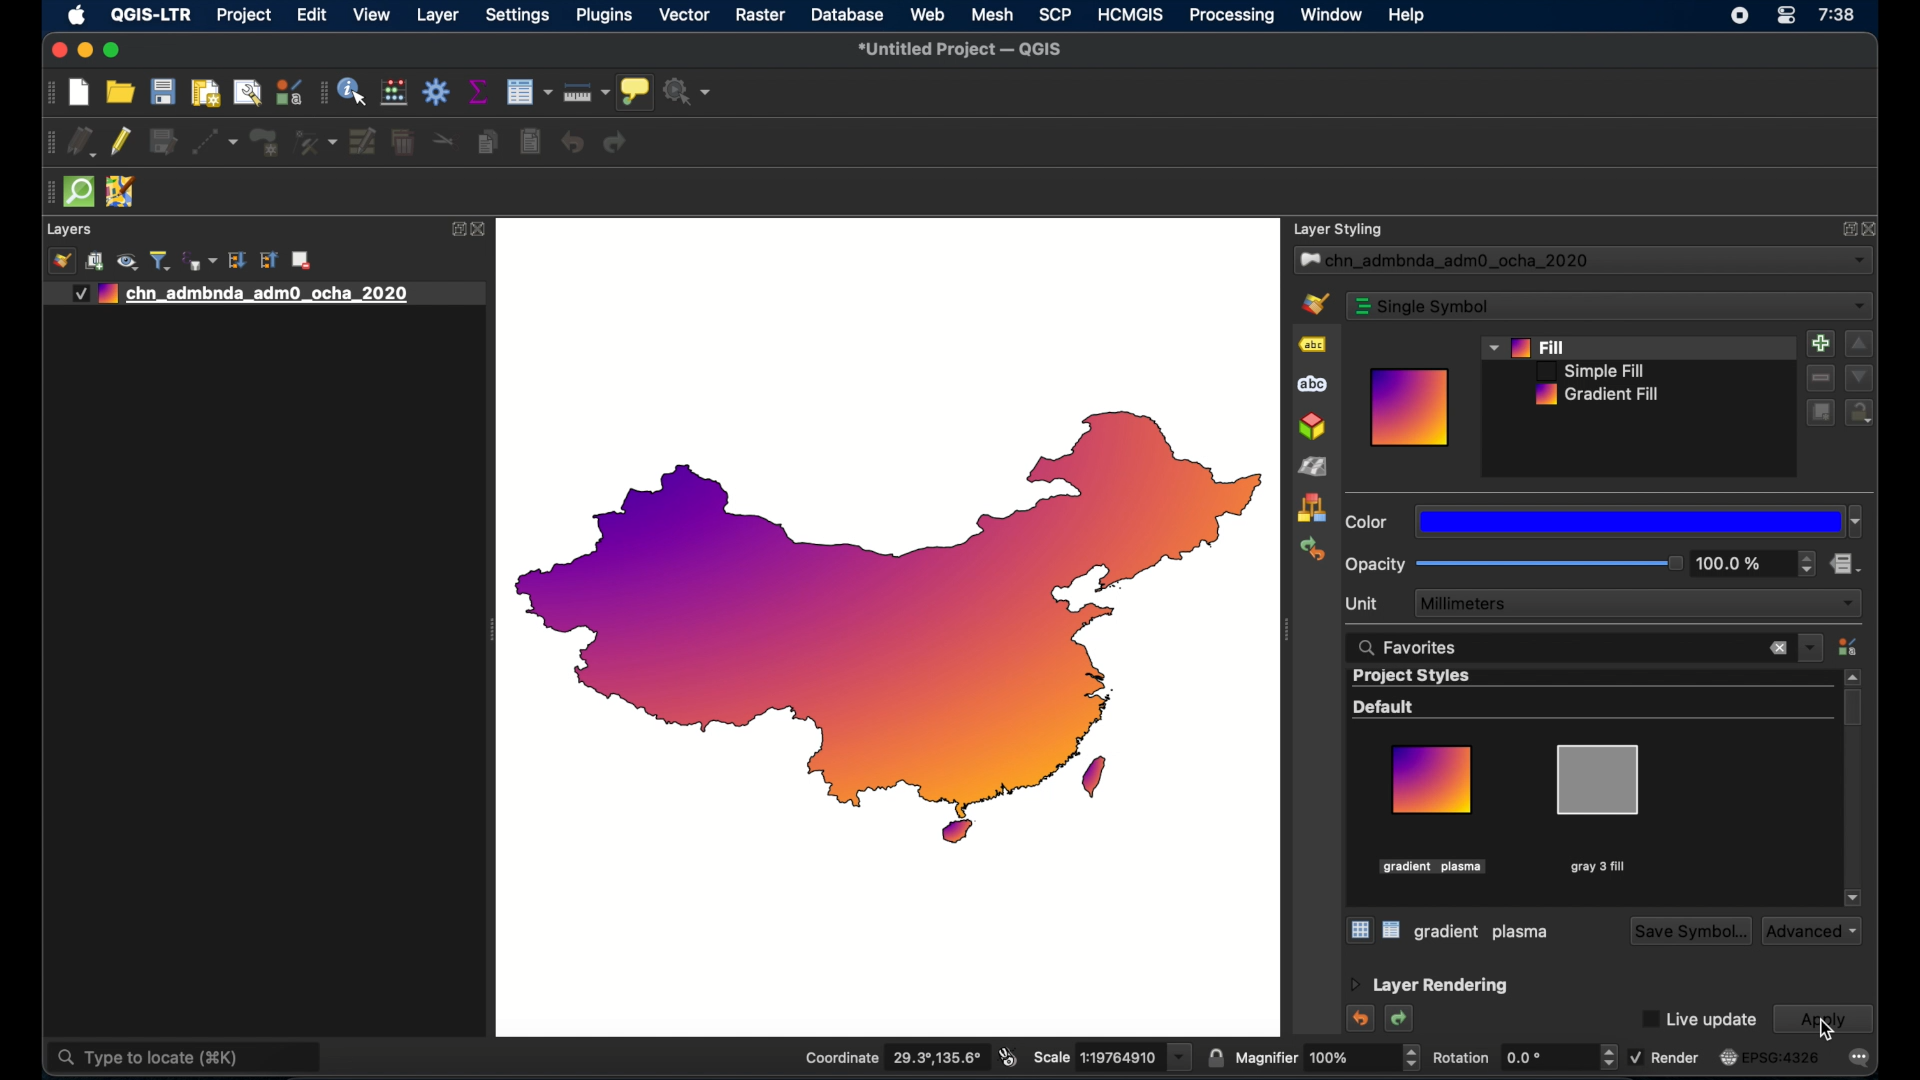 The image size is (1920, 1080). Describe the element at coordinates (457, 228) in the screenshot. I see `expand` at that location.